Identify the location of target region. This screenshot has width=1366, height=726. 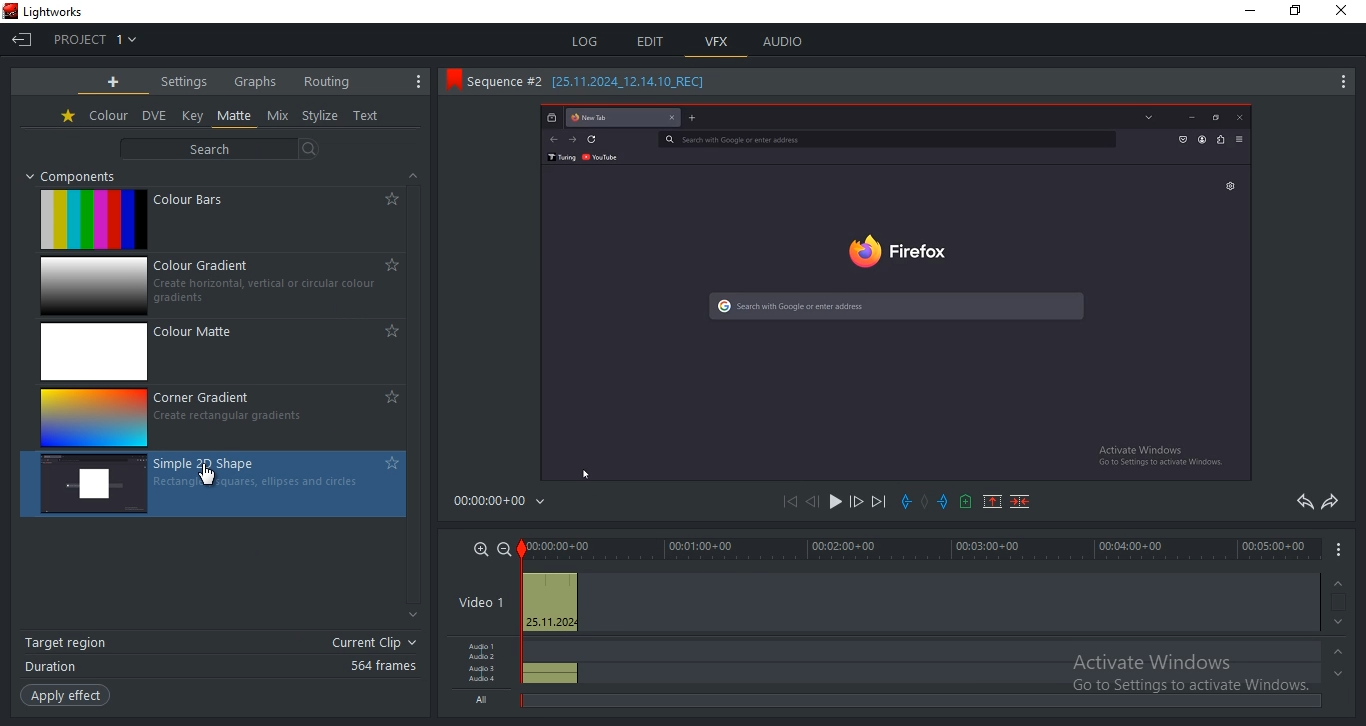
(219, 644).